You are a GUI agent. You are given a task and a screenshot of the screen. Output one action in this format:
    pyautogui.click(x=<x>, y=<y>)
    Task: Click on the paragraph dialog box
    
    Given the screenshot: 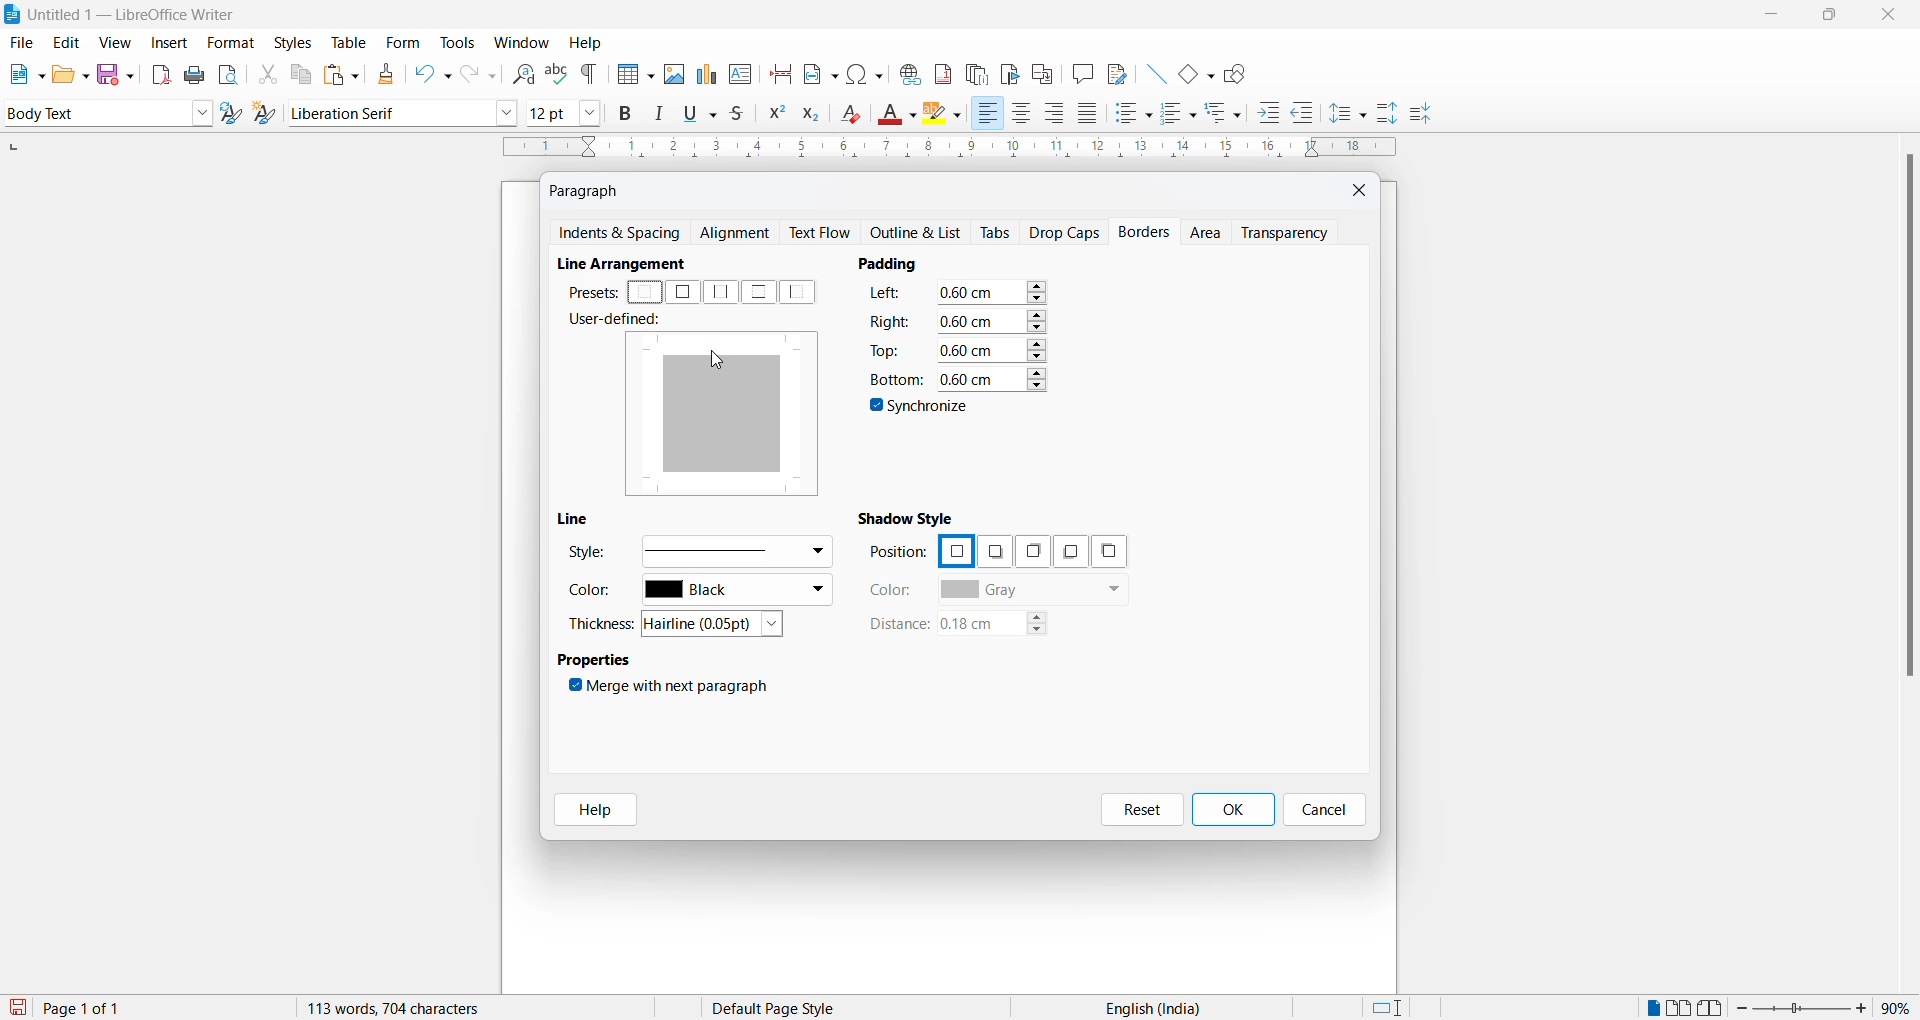 What is the action you would take?
    pyautogui.click(x=589, y=190)
    